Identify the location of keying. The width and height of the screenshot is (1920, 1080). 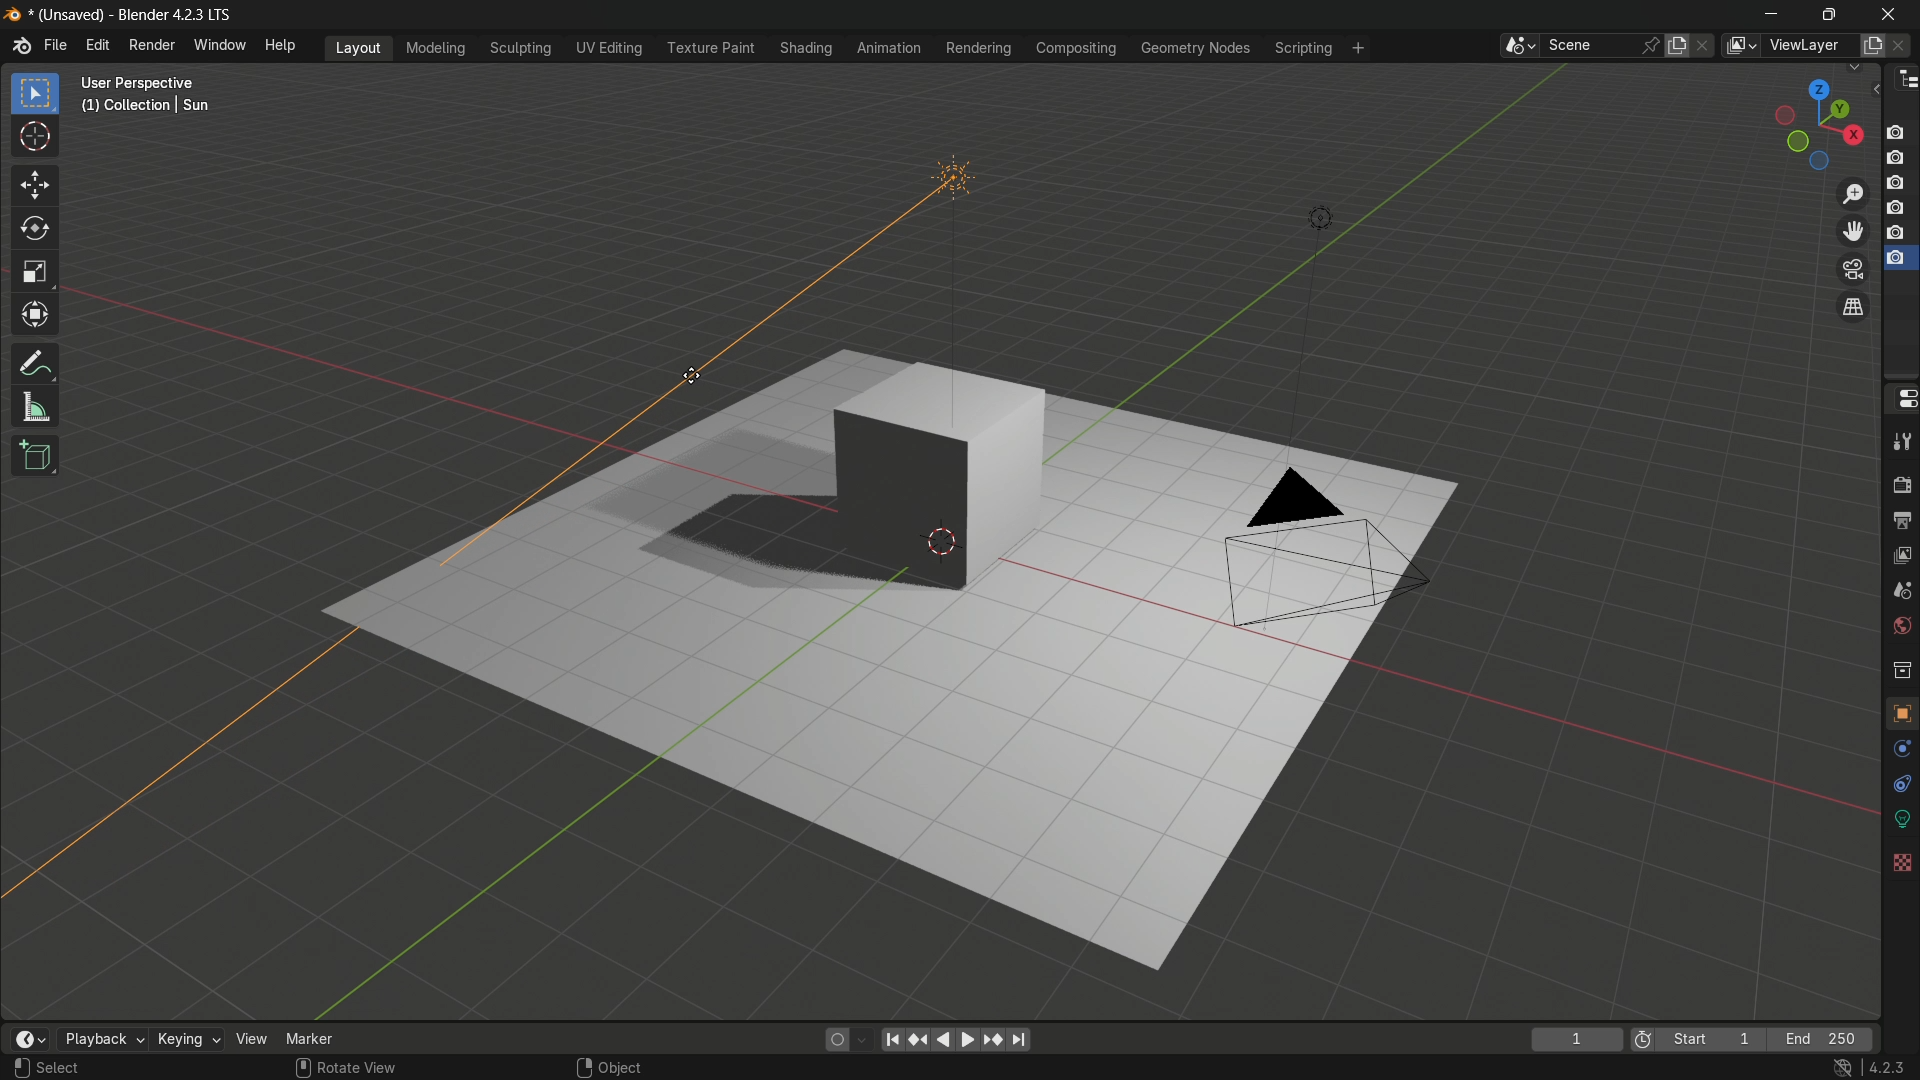
(183, 1038).